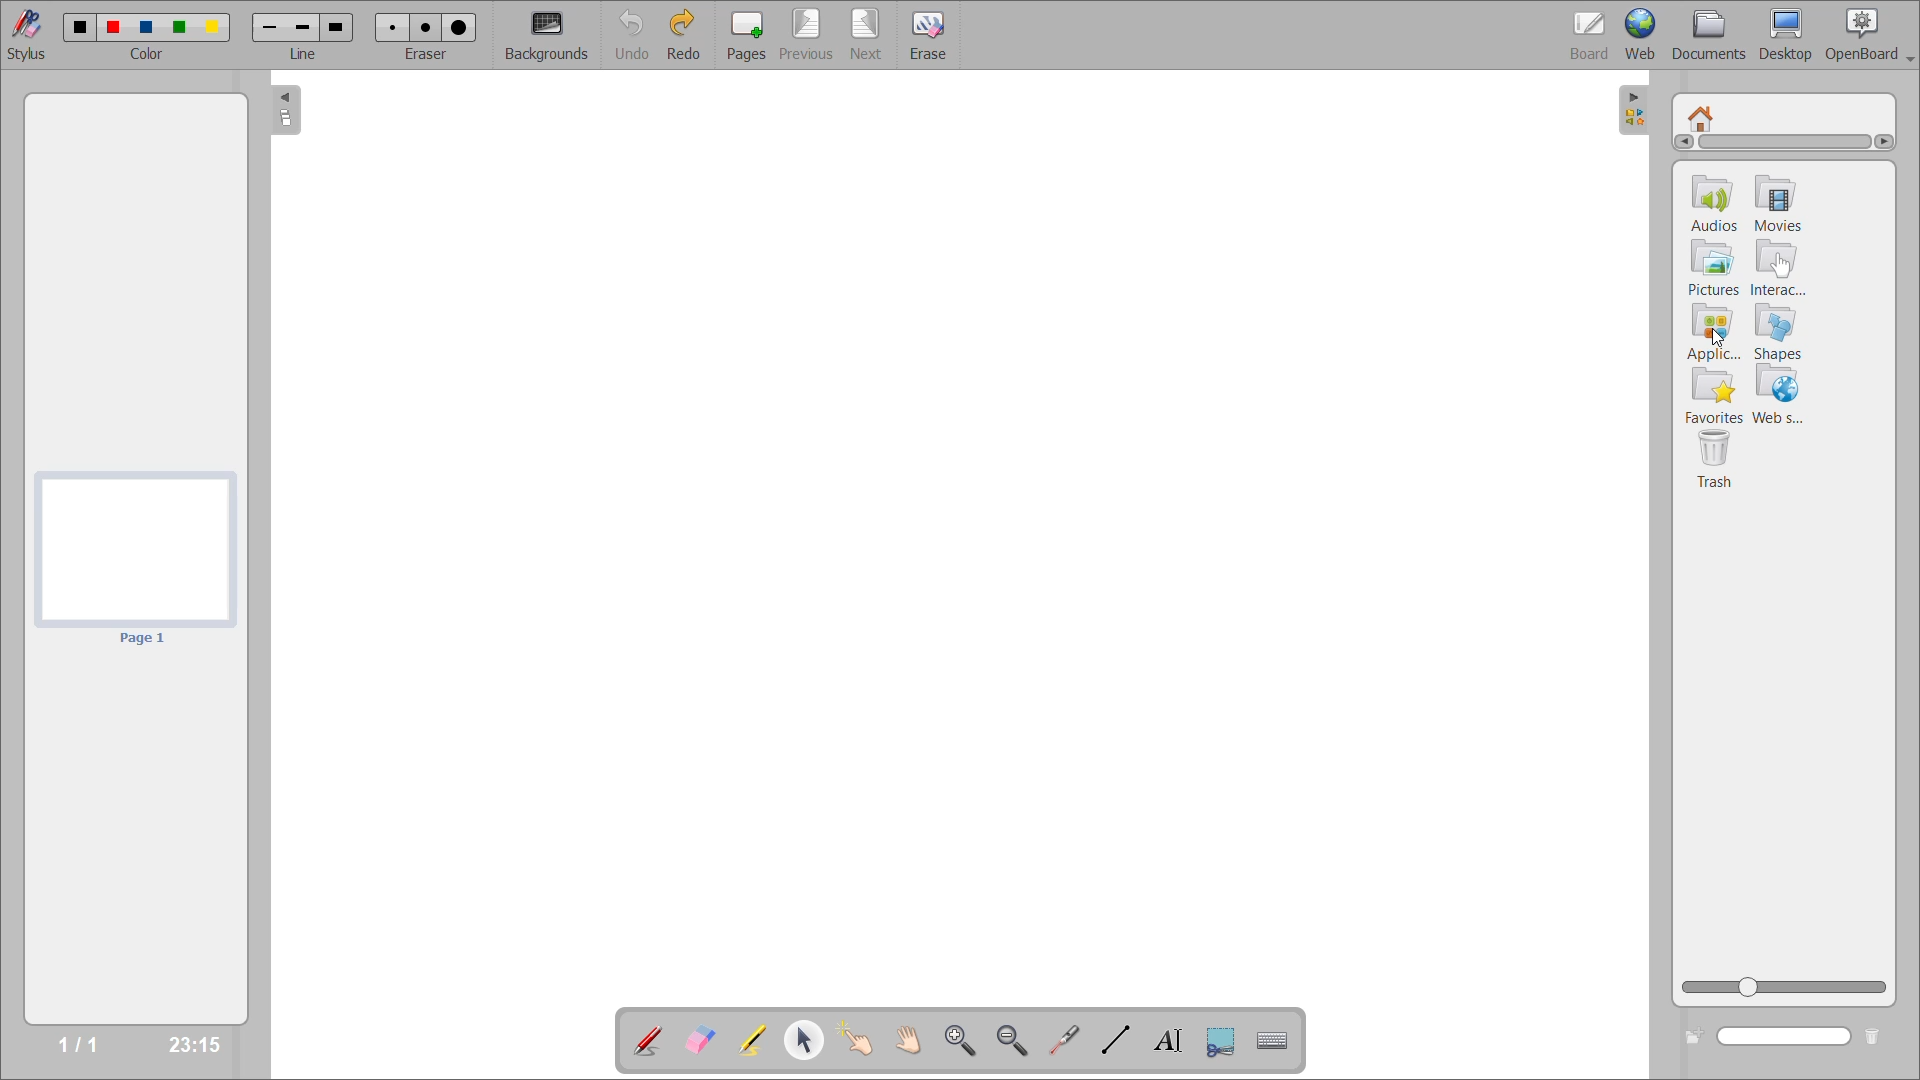 Image resolution: width=1920 pixels, height=1080 pixels. I want to click on previous, so click(807, 33).